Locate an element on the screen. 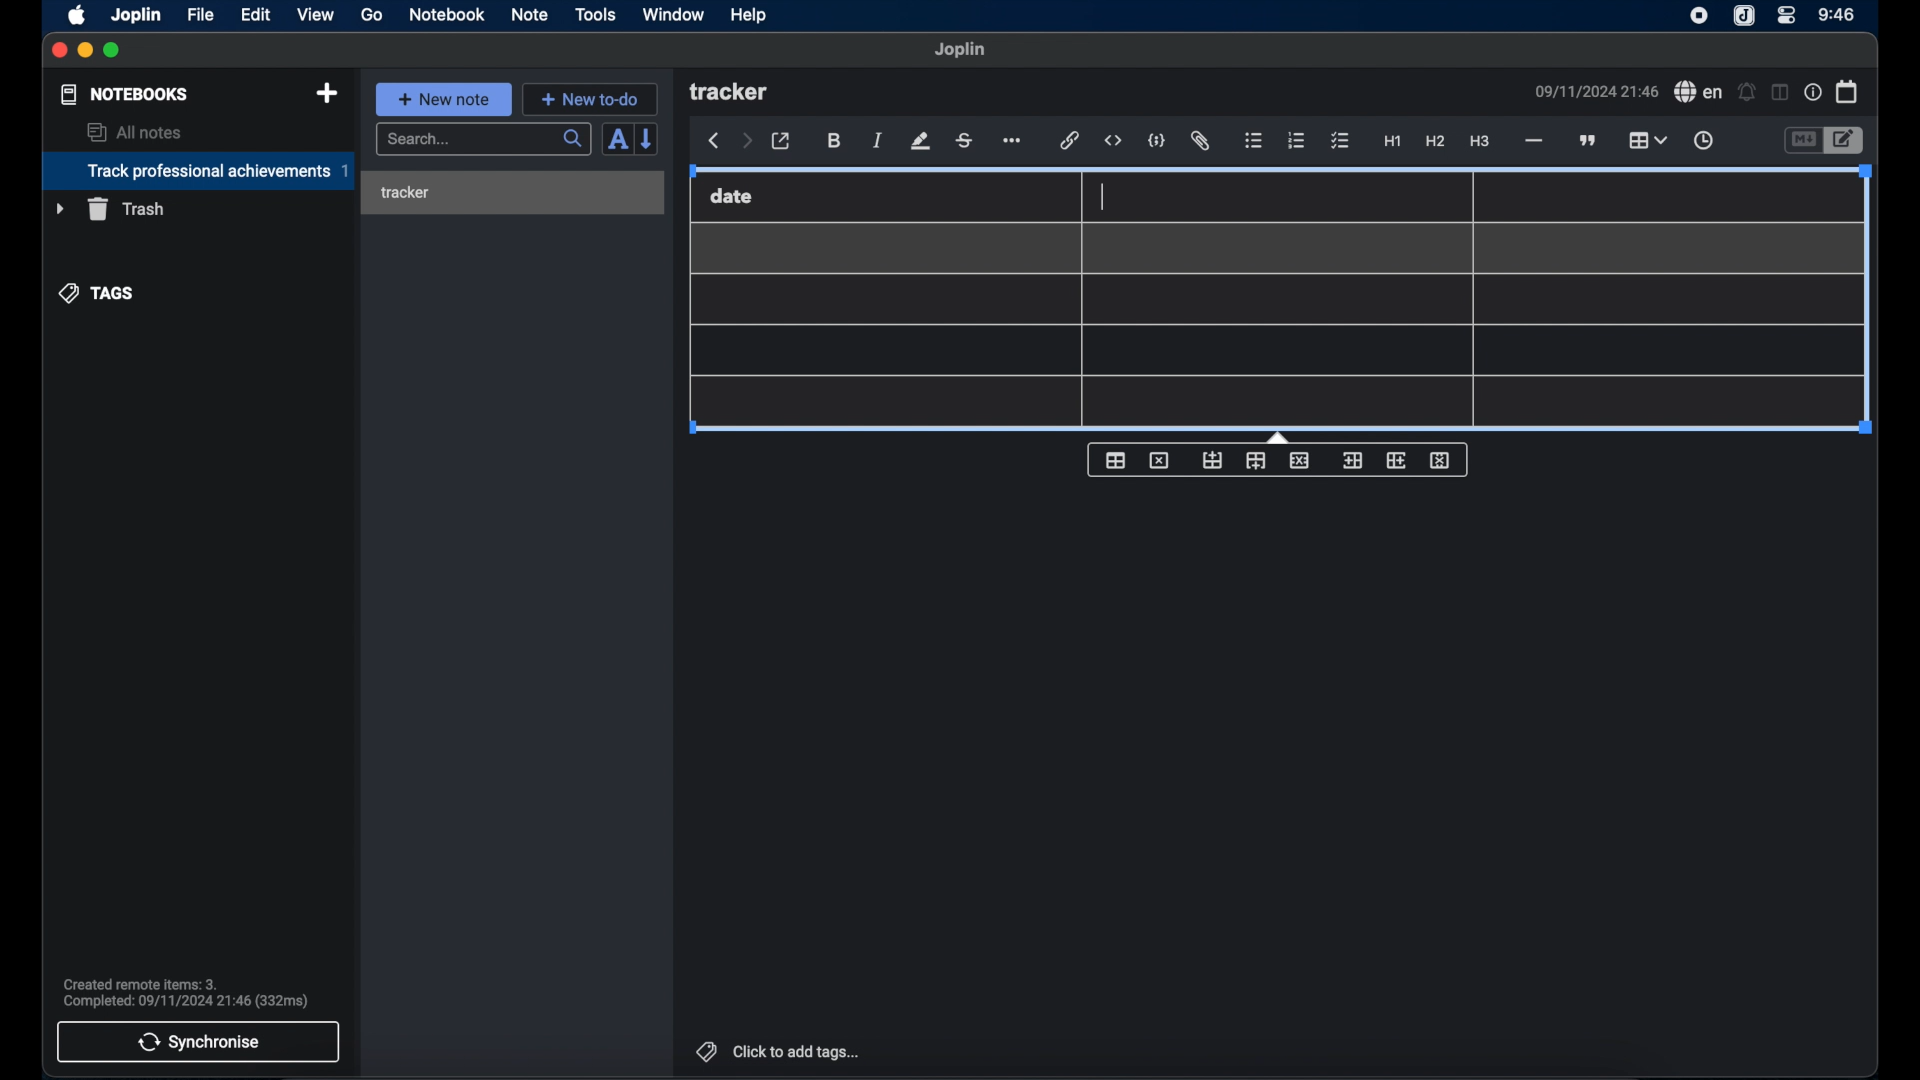  calendar is located at coordinates (1847, 91).